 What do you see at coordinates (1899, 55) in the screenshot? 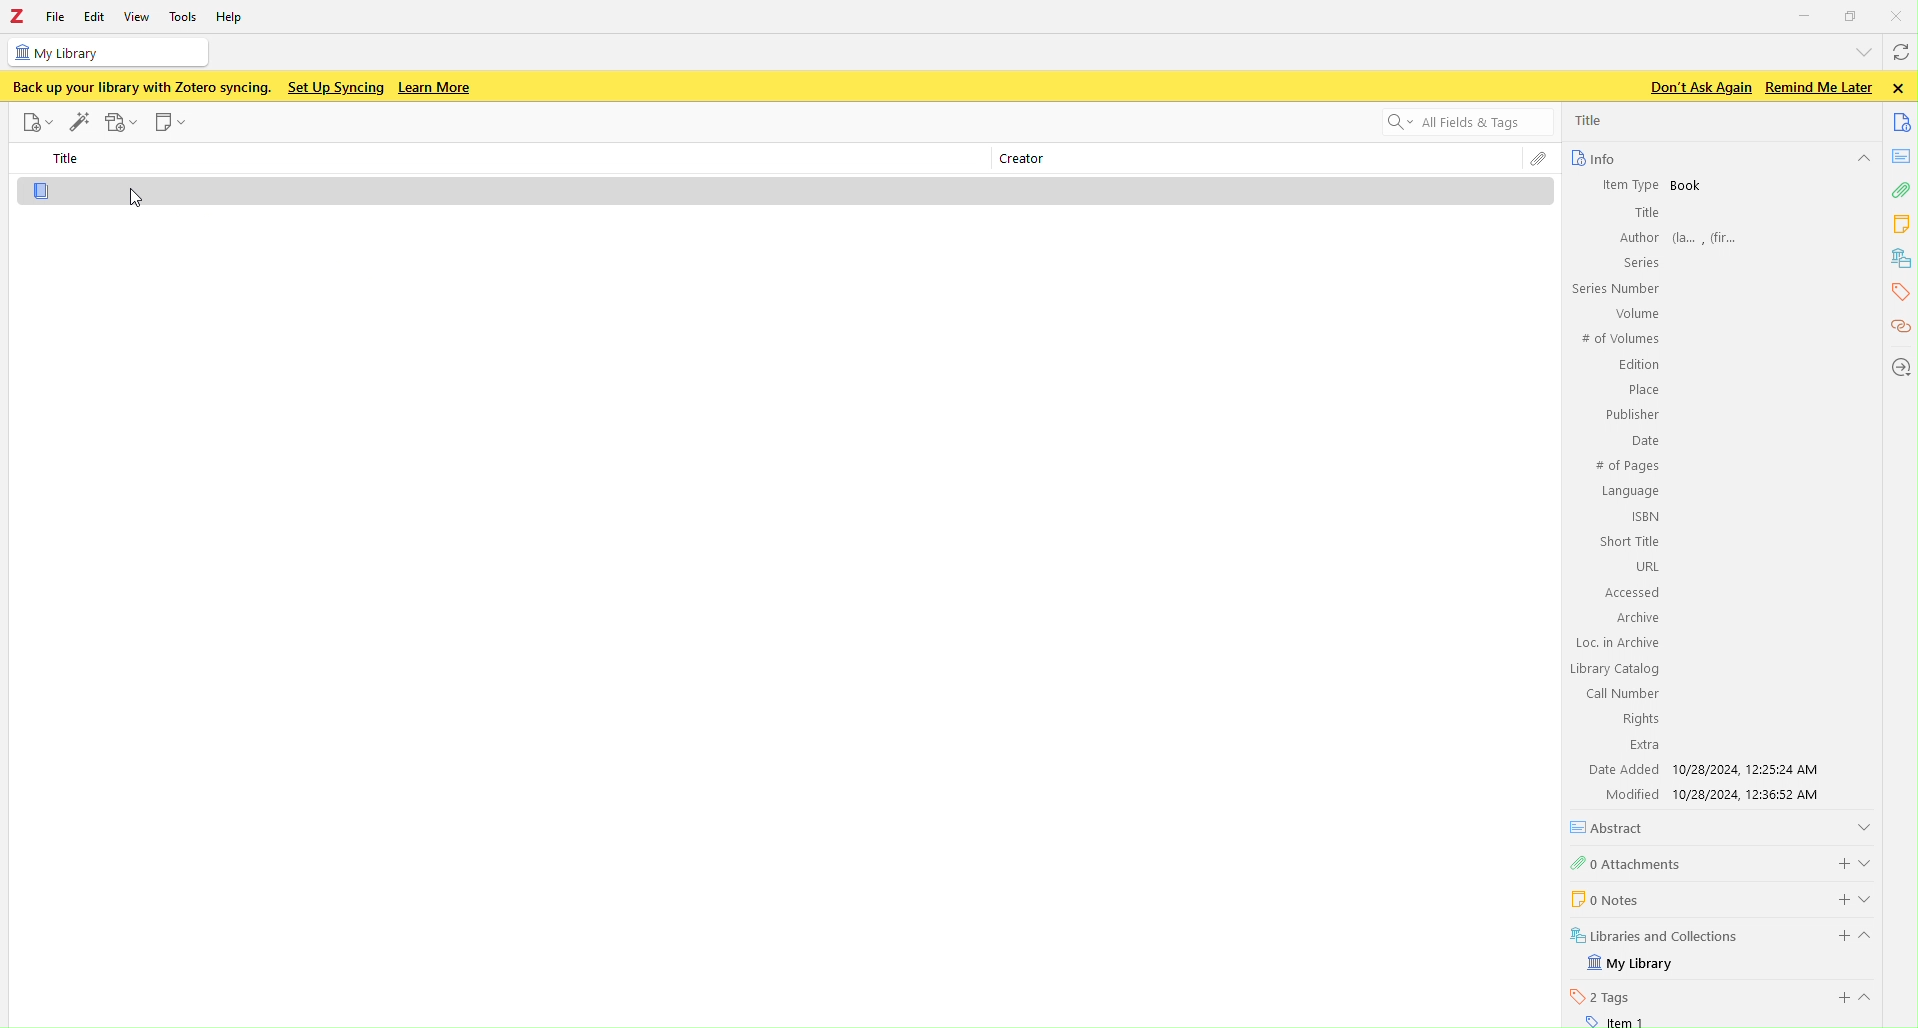
I see `refresh ` at bounding box center [1899, 55].